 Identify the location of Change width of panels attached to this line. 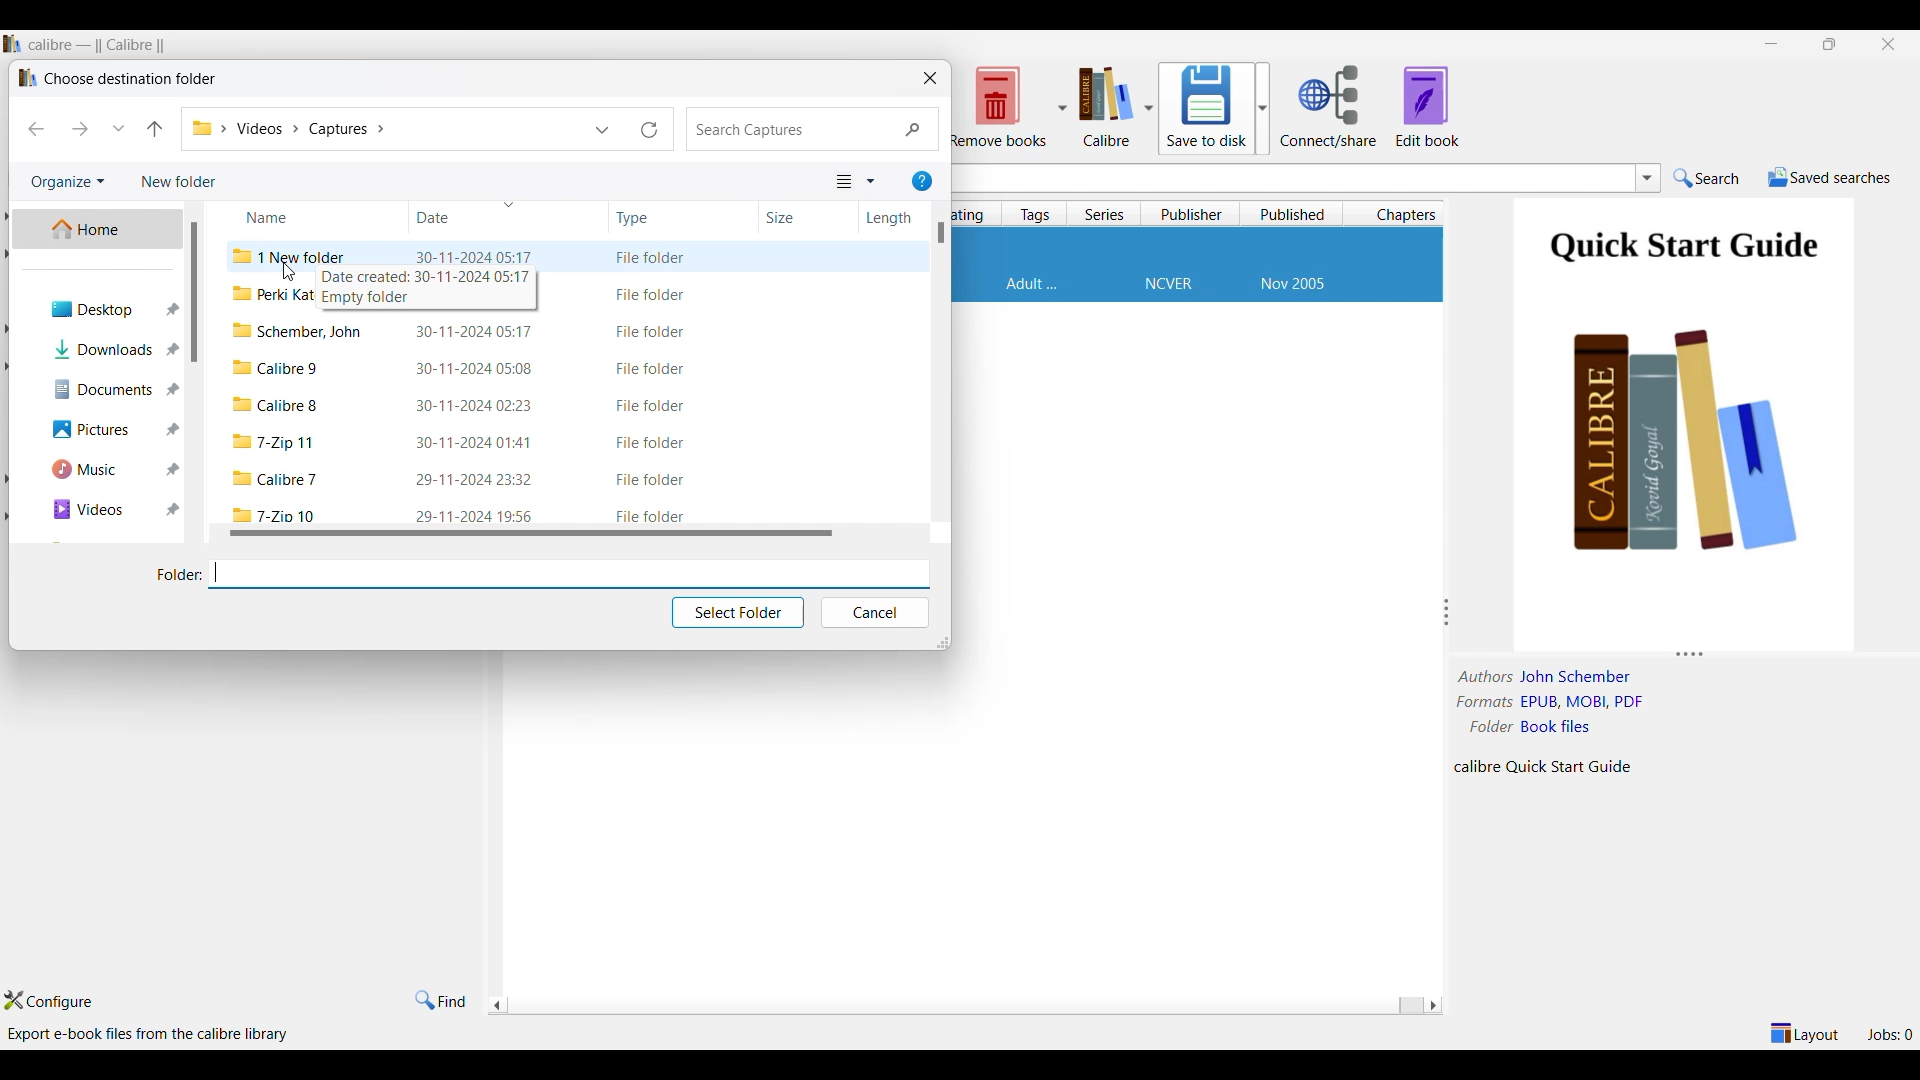
(1451, 612).